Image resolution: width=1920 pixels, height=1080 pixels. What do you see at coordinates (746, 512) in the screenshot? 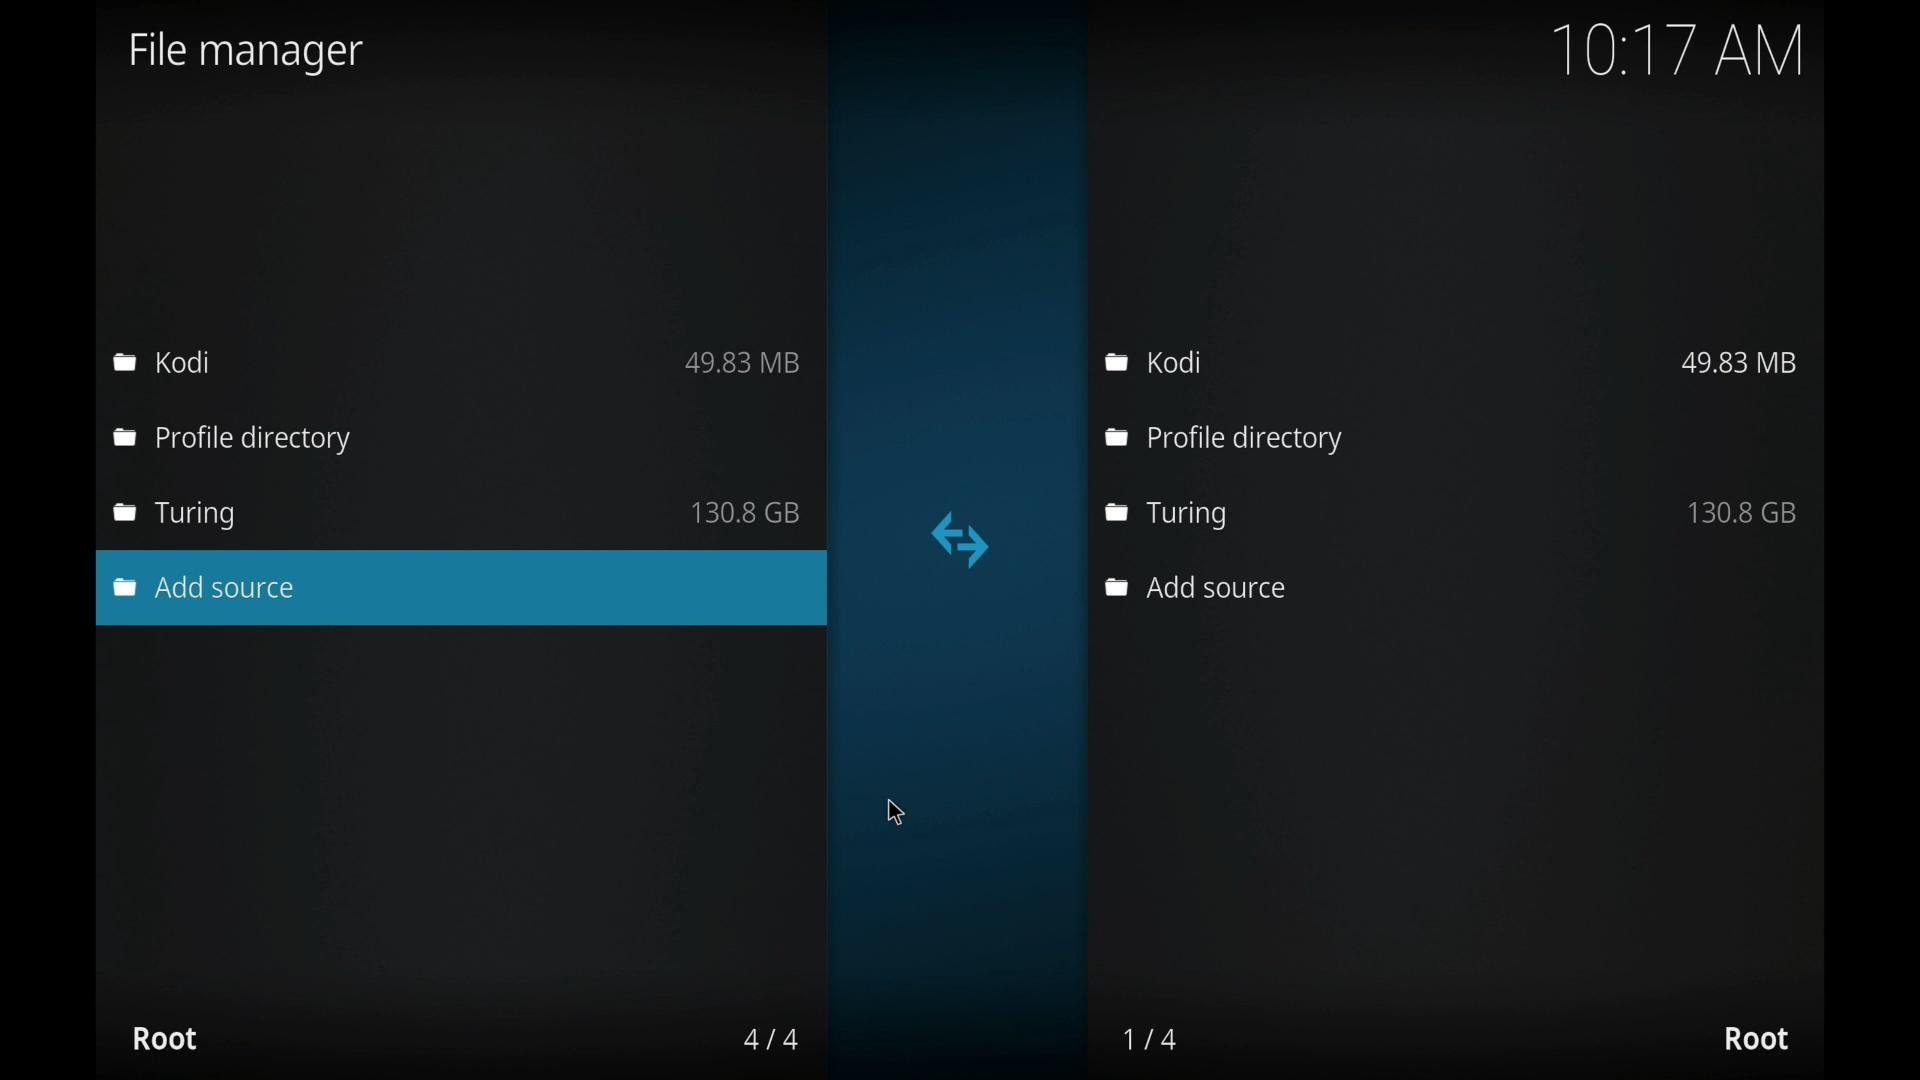
I see `130.8 GB` at bounding box center [746, 512].